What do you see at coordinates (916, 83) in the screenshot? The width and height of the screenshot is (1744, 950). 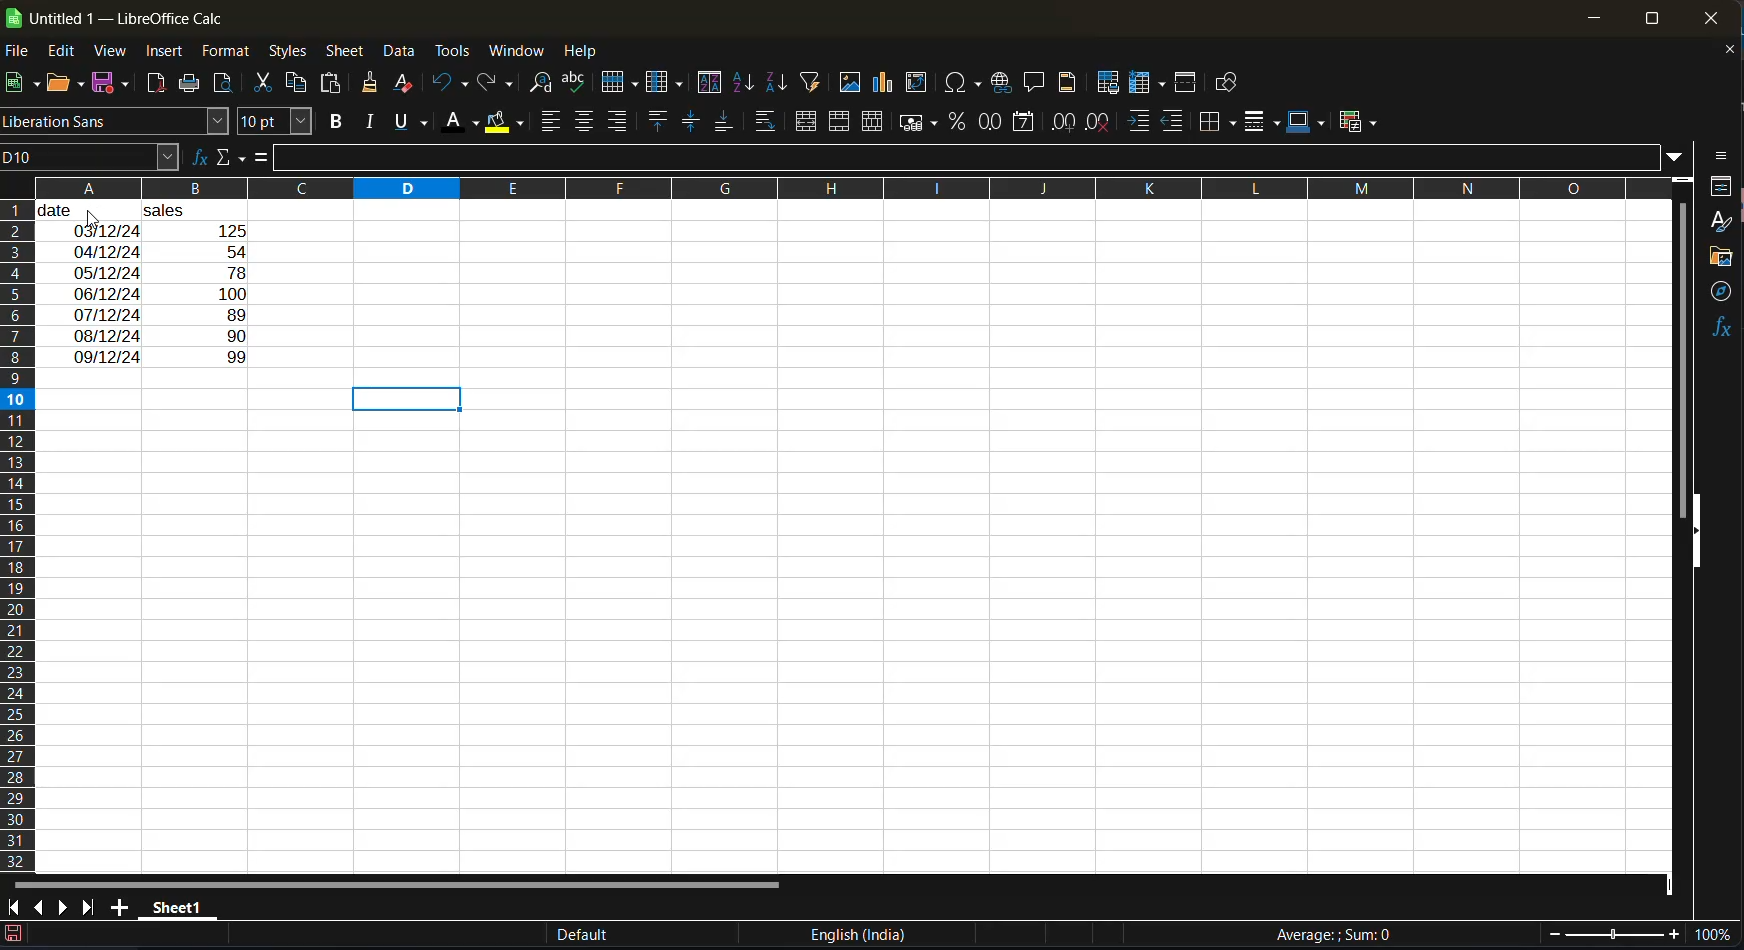 I see `insert or edit pivot table` at bounding box center [916, 83].